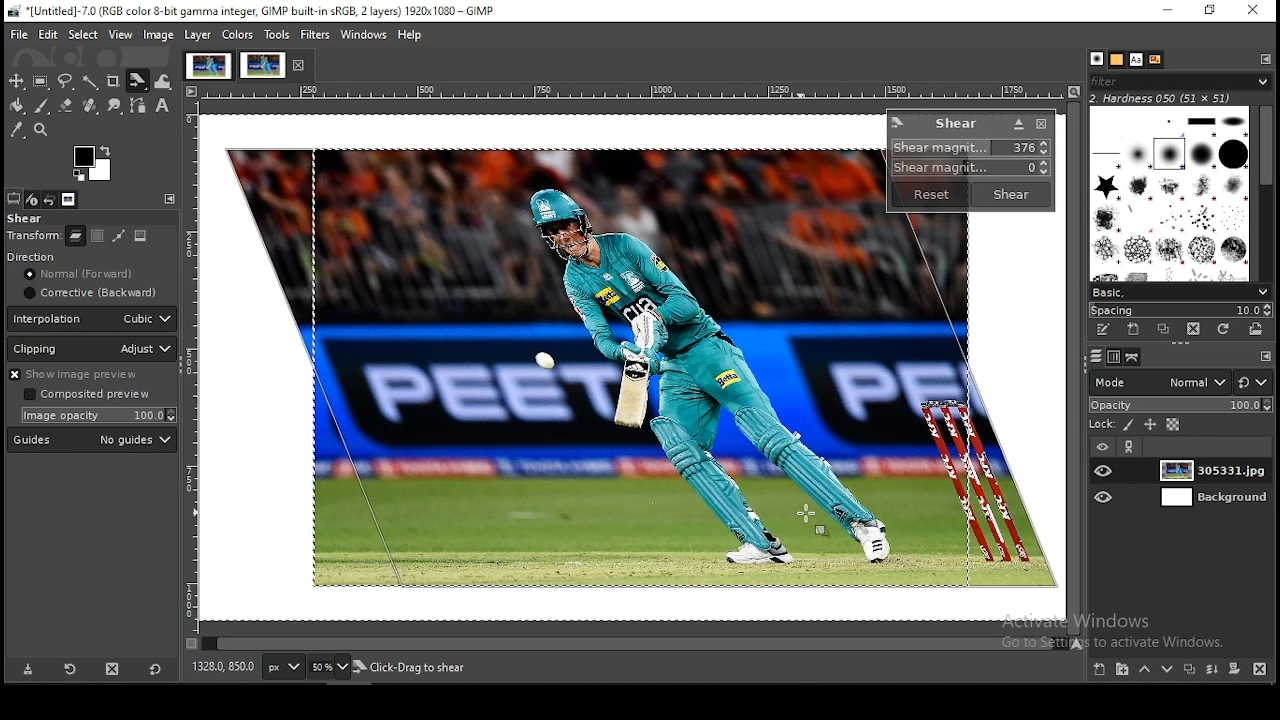 The width and height of the screenshot is (1280, 720). Describe the element at coordinates (1105, 470) in the screenshot. I see `layer visibility on/off` at that location.